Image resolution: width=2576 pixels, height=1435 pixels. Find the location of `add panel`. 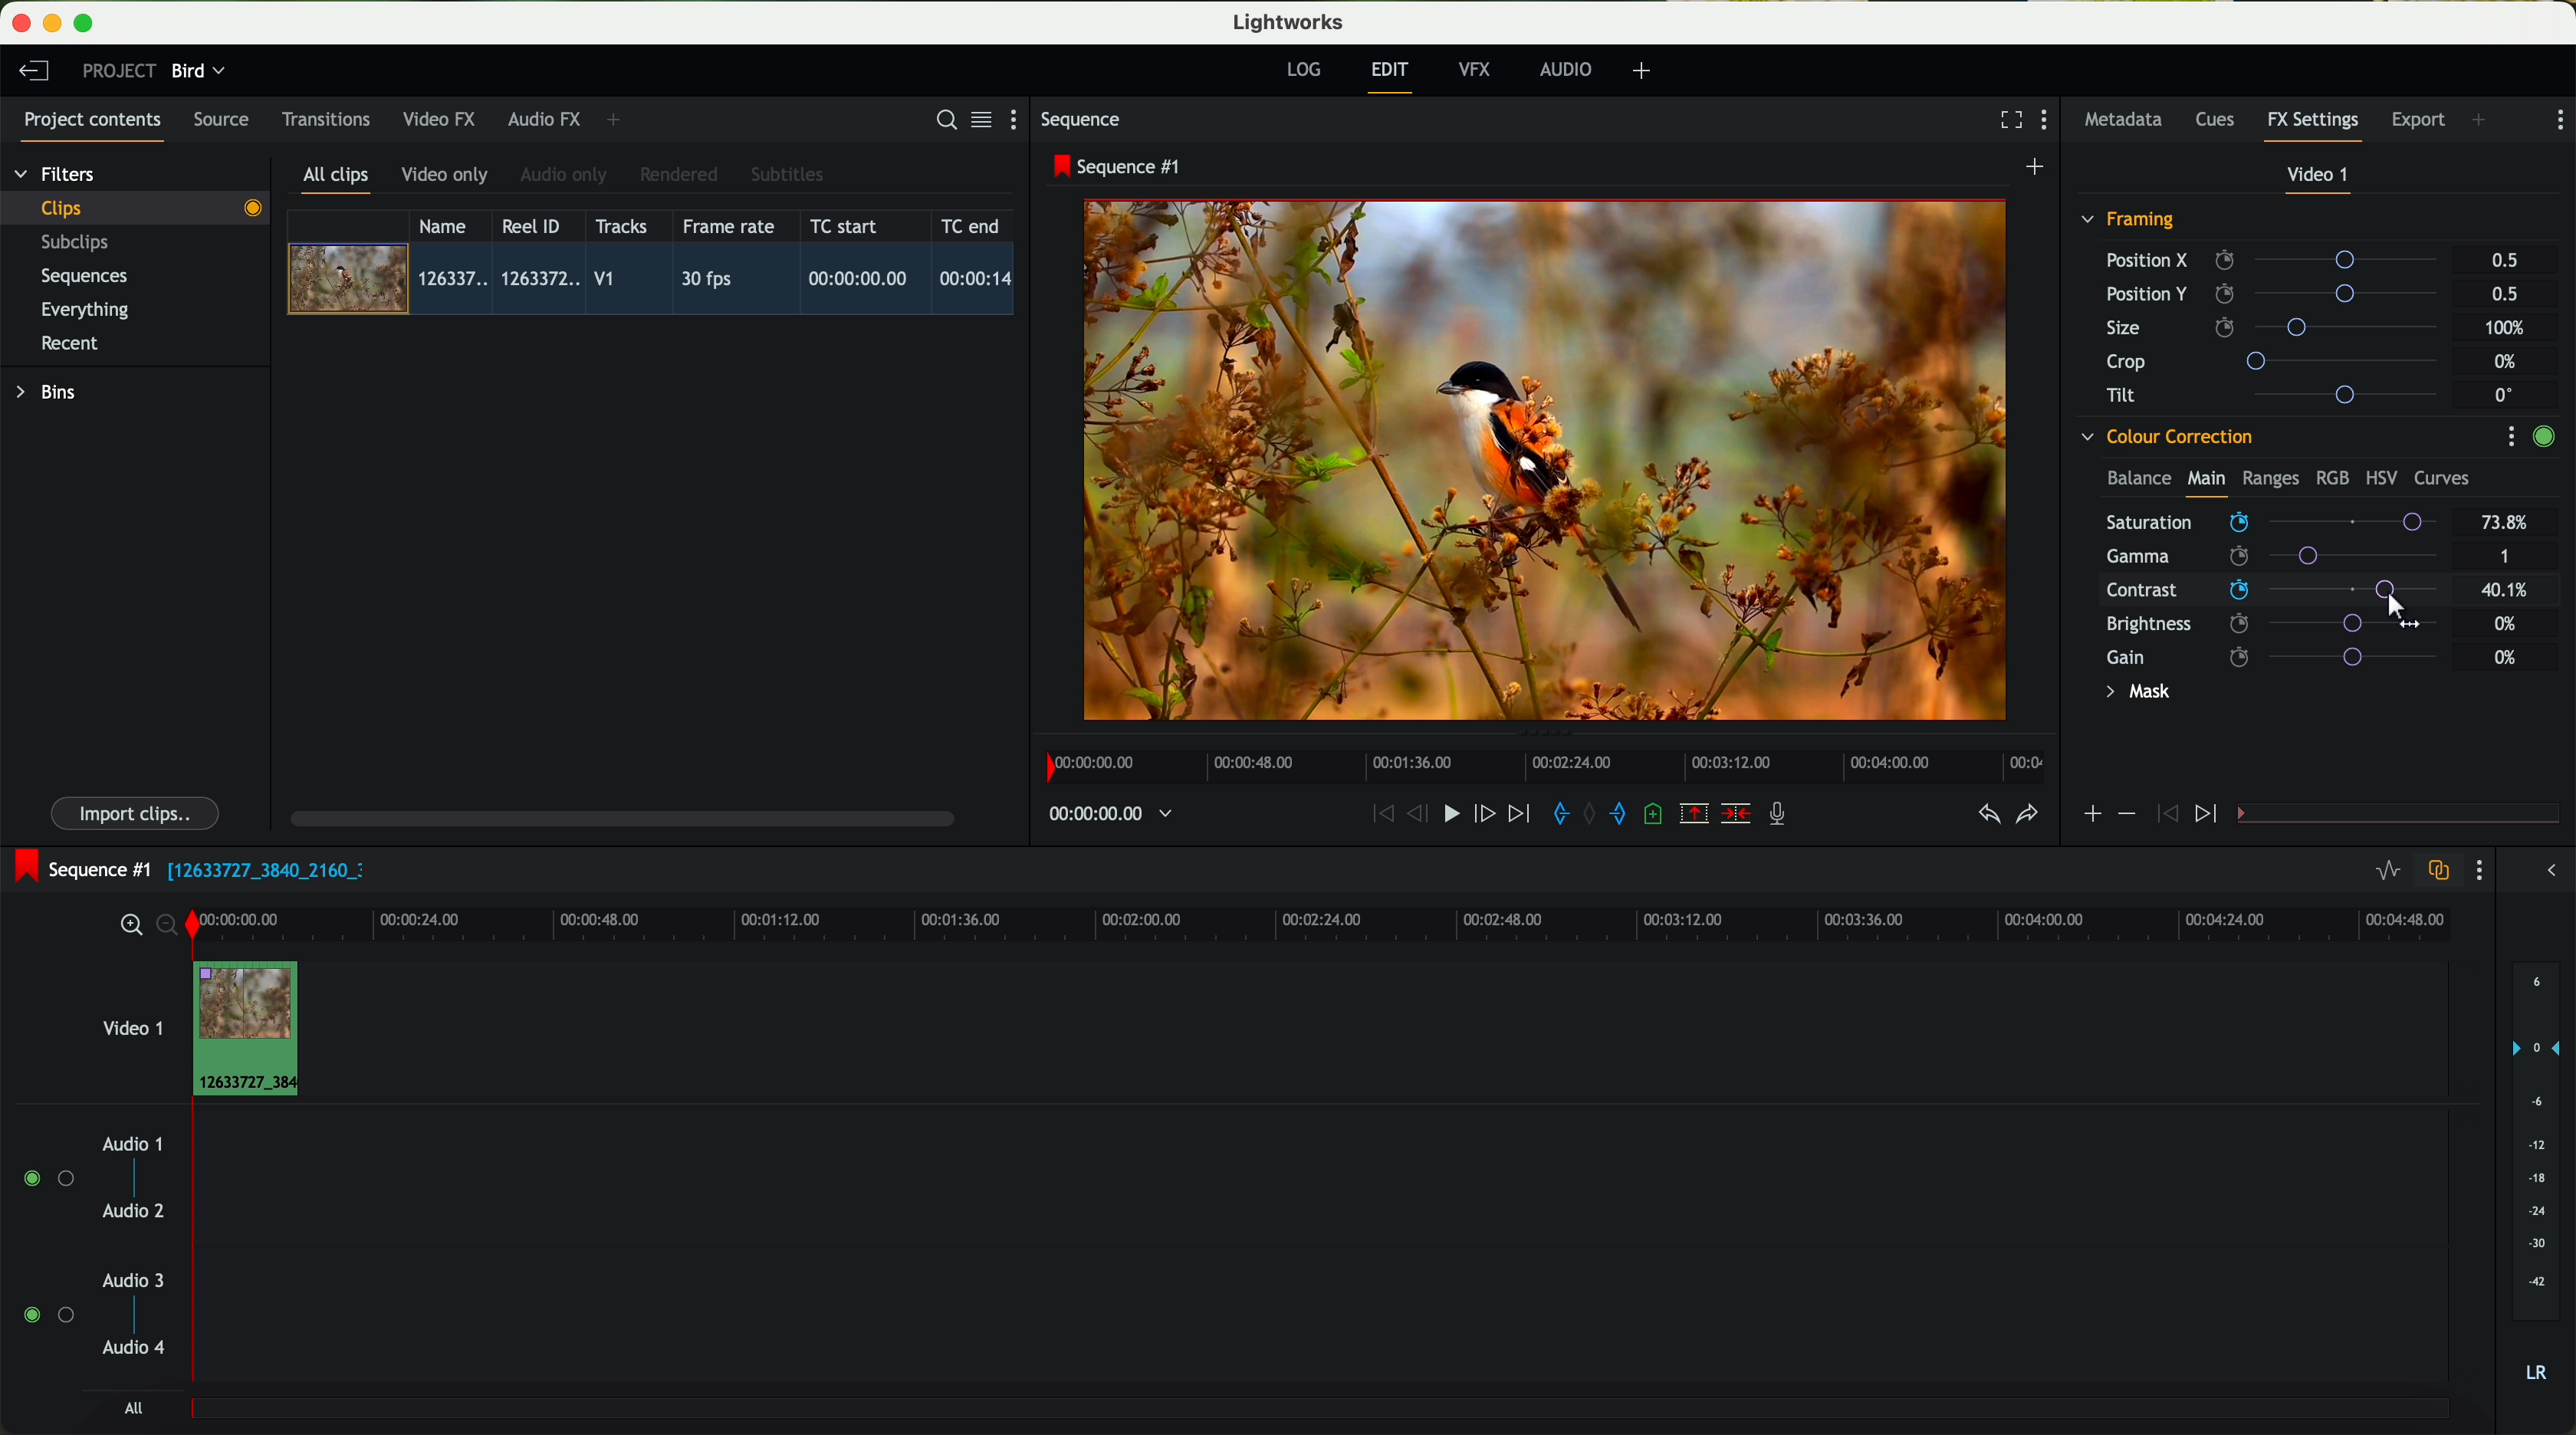

add panel is located at coordinates (2484, 122).